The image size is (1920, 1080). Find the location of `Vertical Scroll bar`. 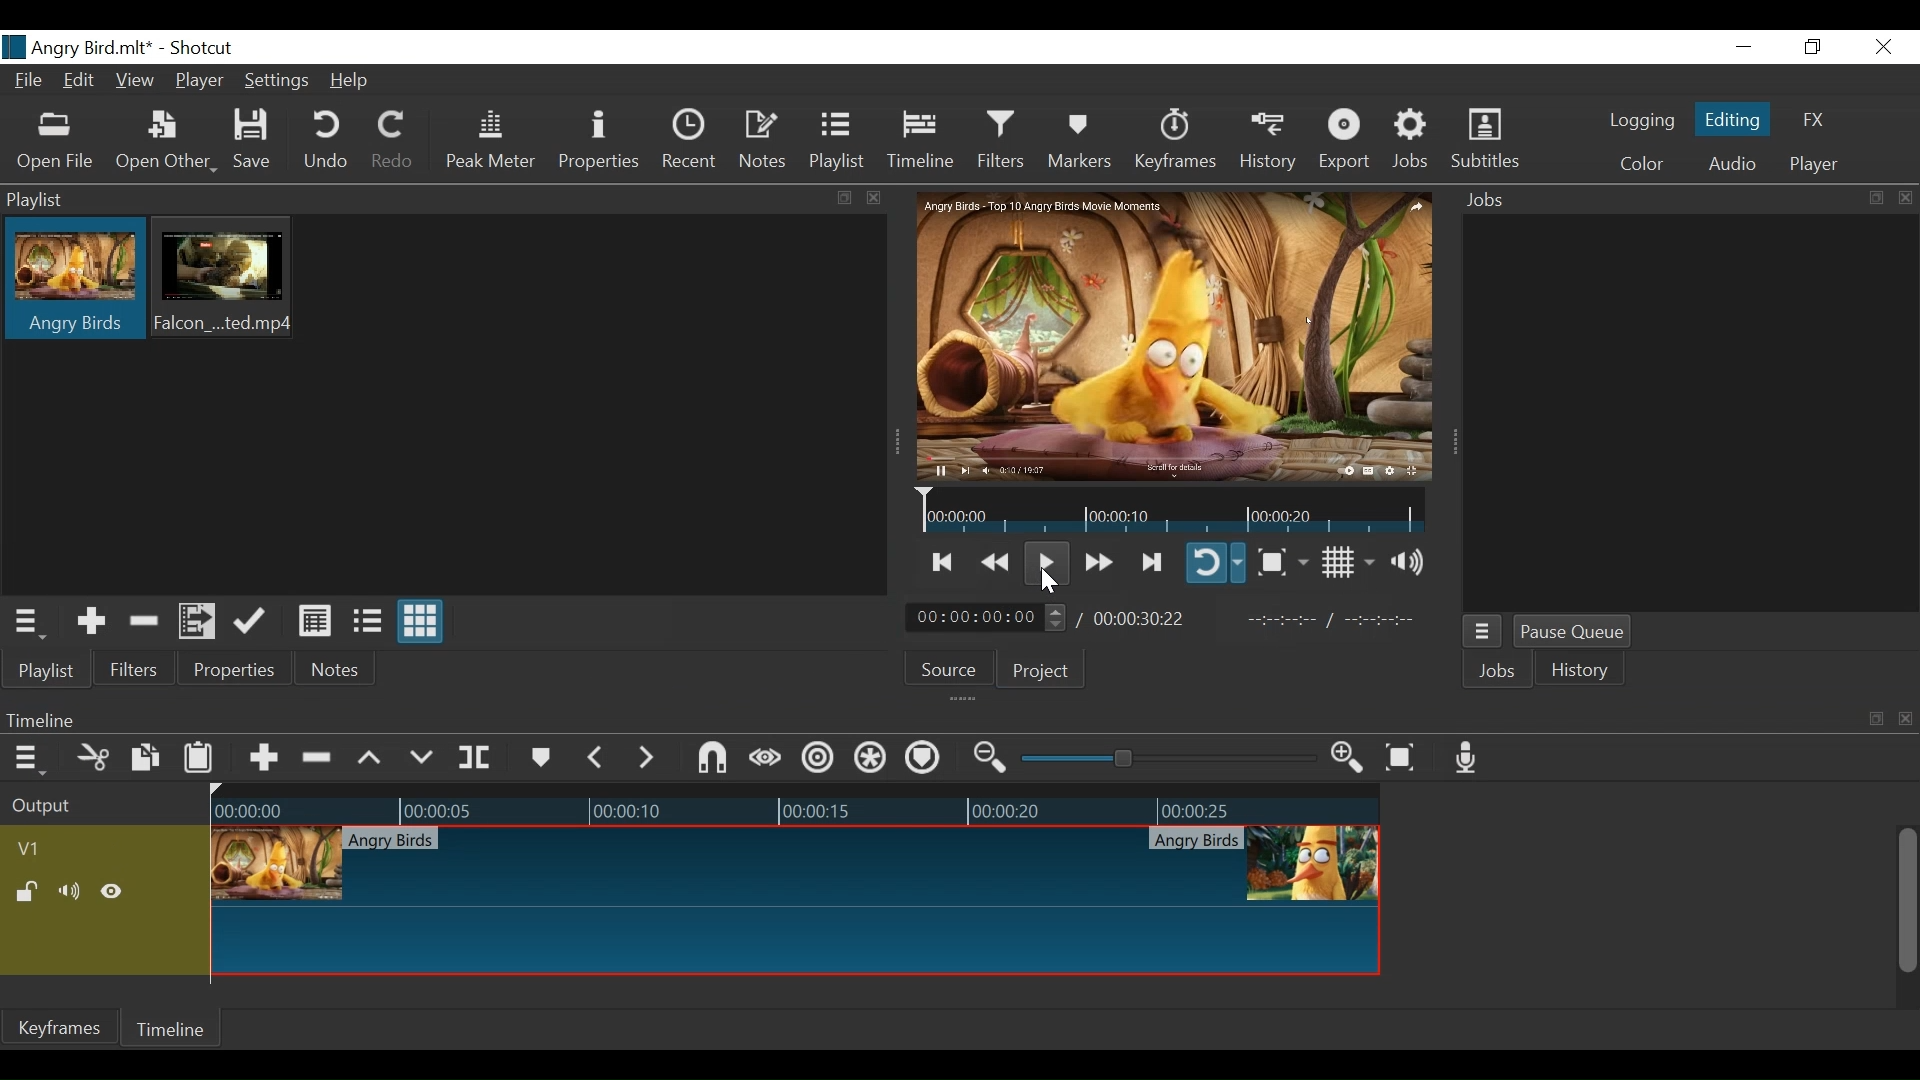

Vertical Scroll bar is located at coordinates (1910, 900).